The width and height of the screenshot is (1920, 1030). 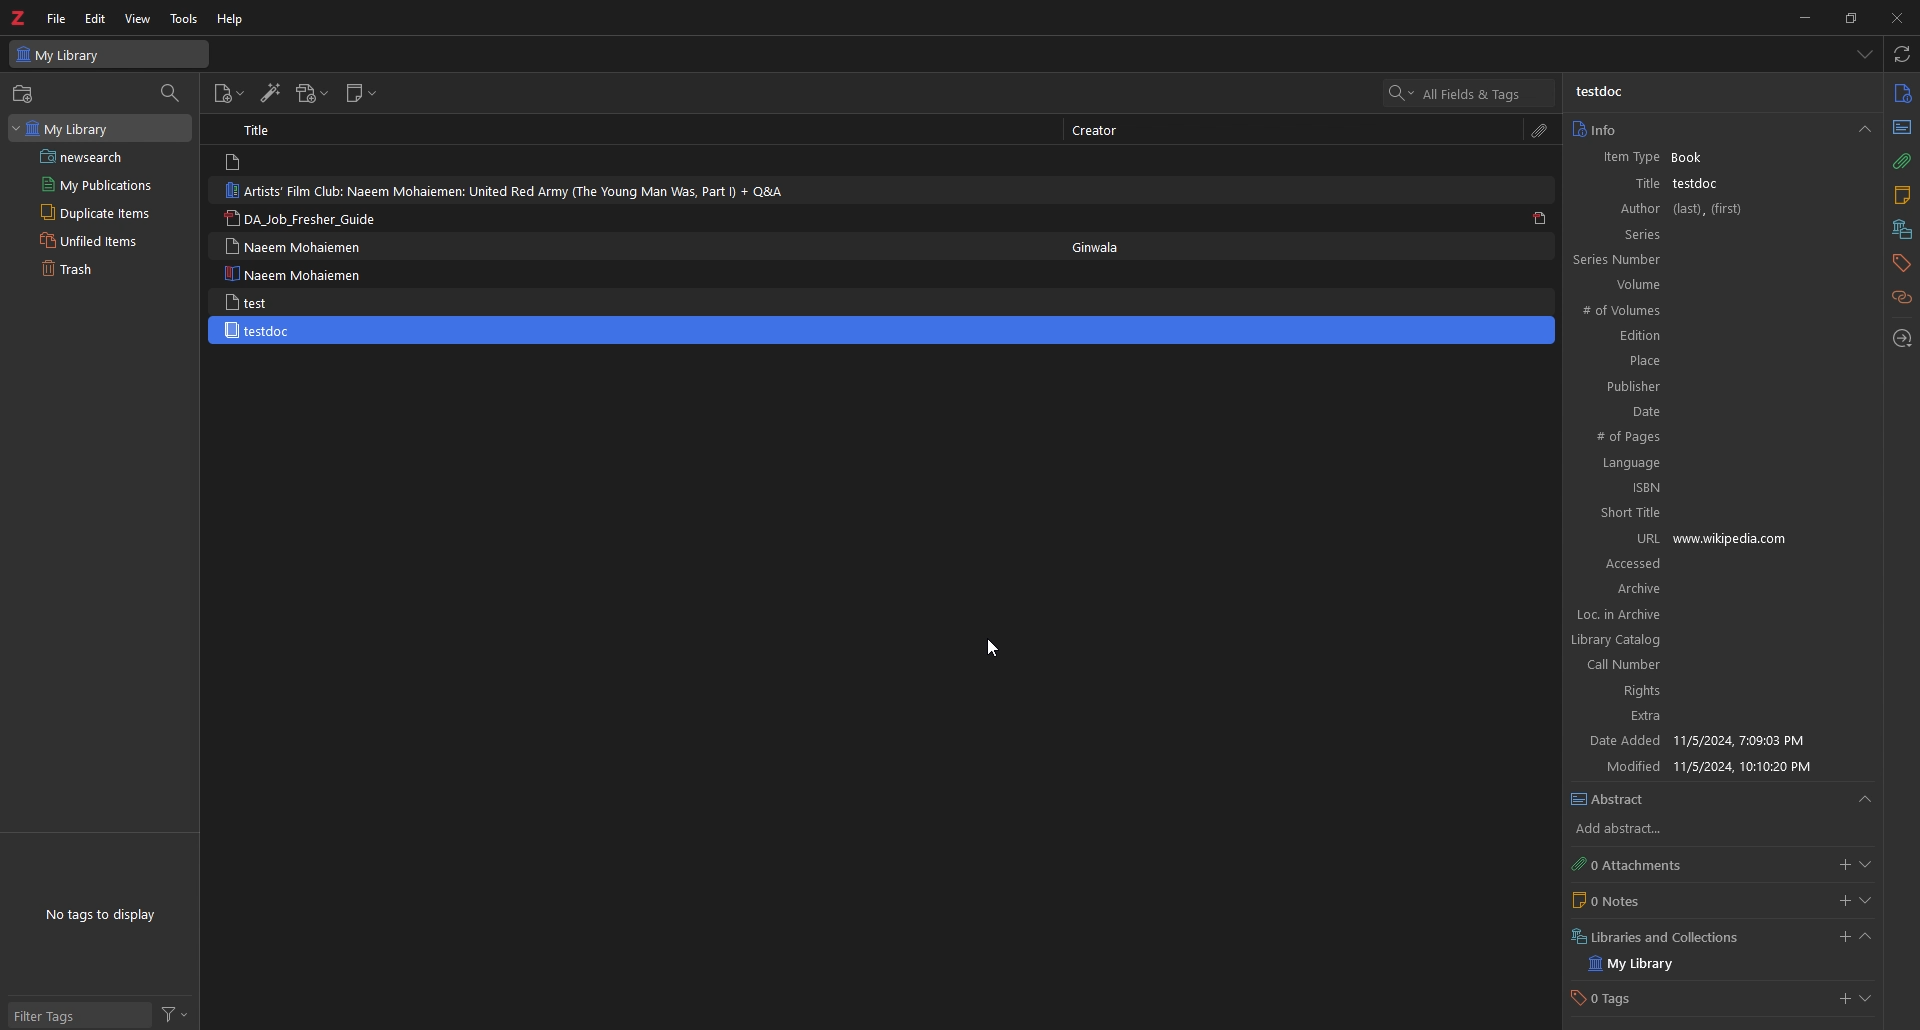 I want to click on resize, so click(x=1850, y=18).